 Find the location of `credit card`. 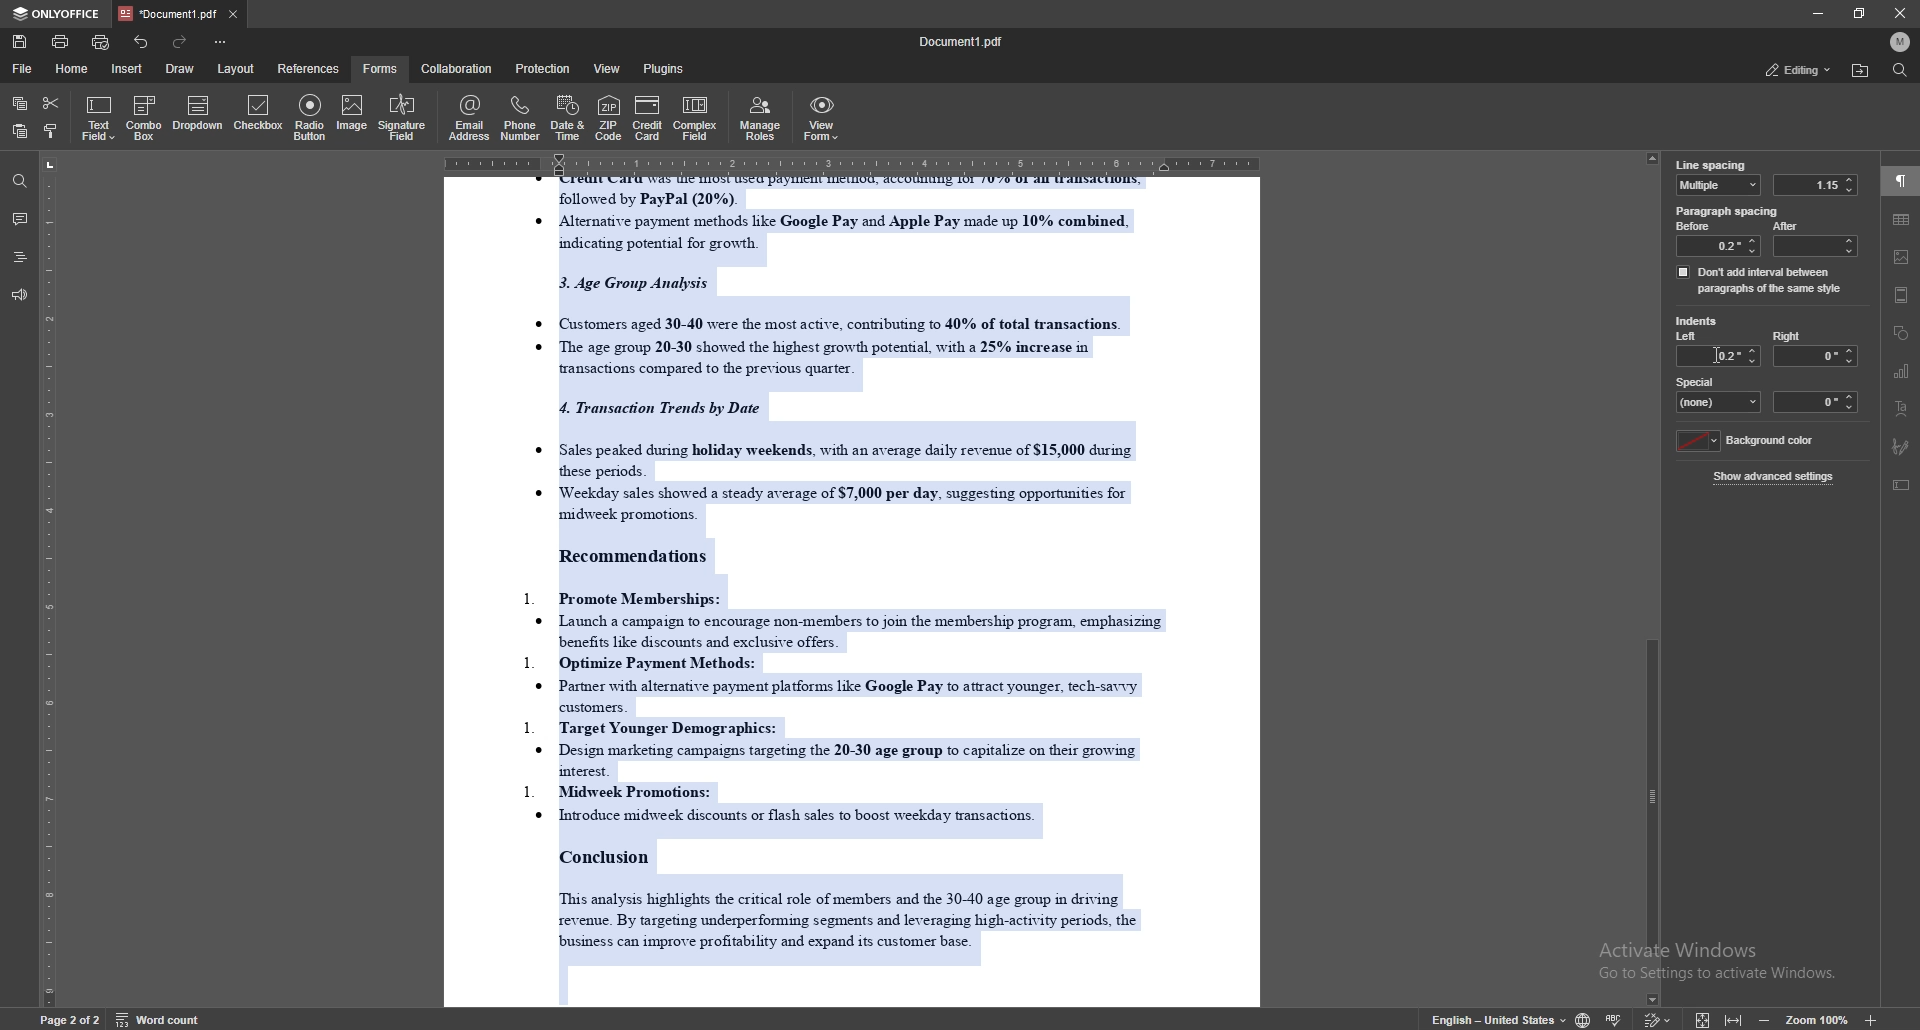

credit card is located at coordinates (648, 117).